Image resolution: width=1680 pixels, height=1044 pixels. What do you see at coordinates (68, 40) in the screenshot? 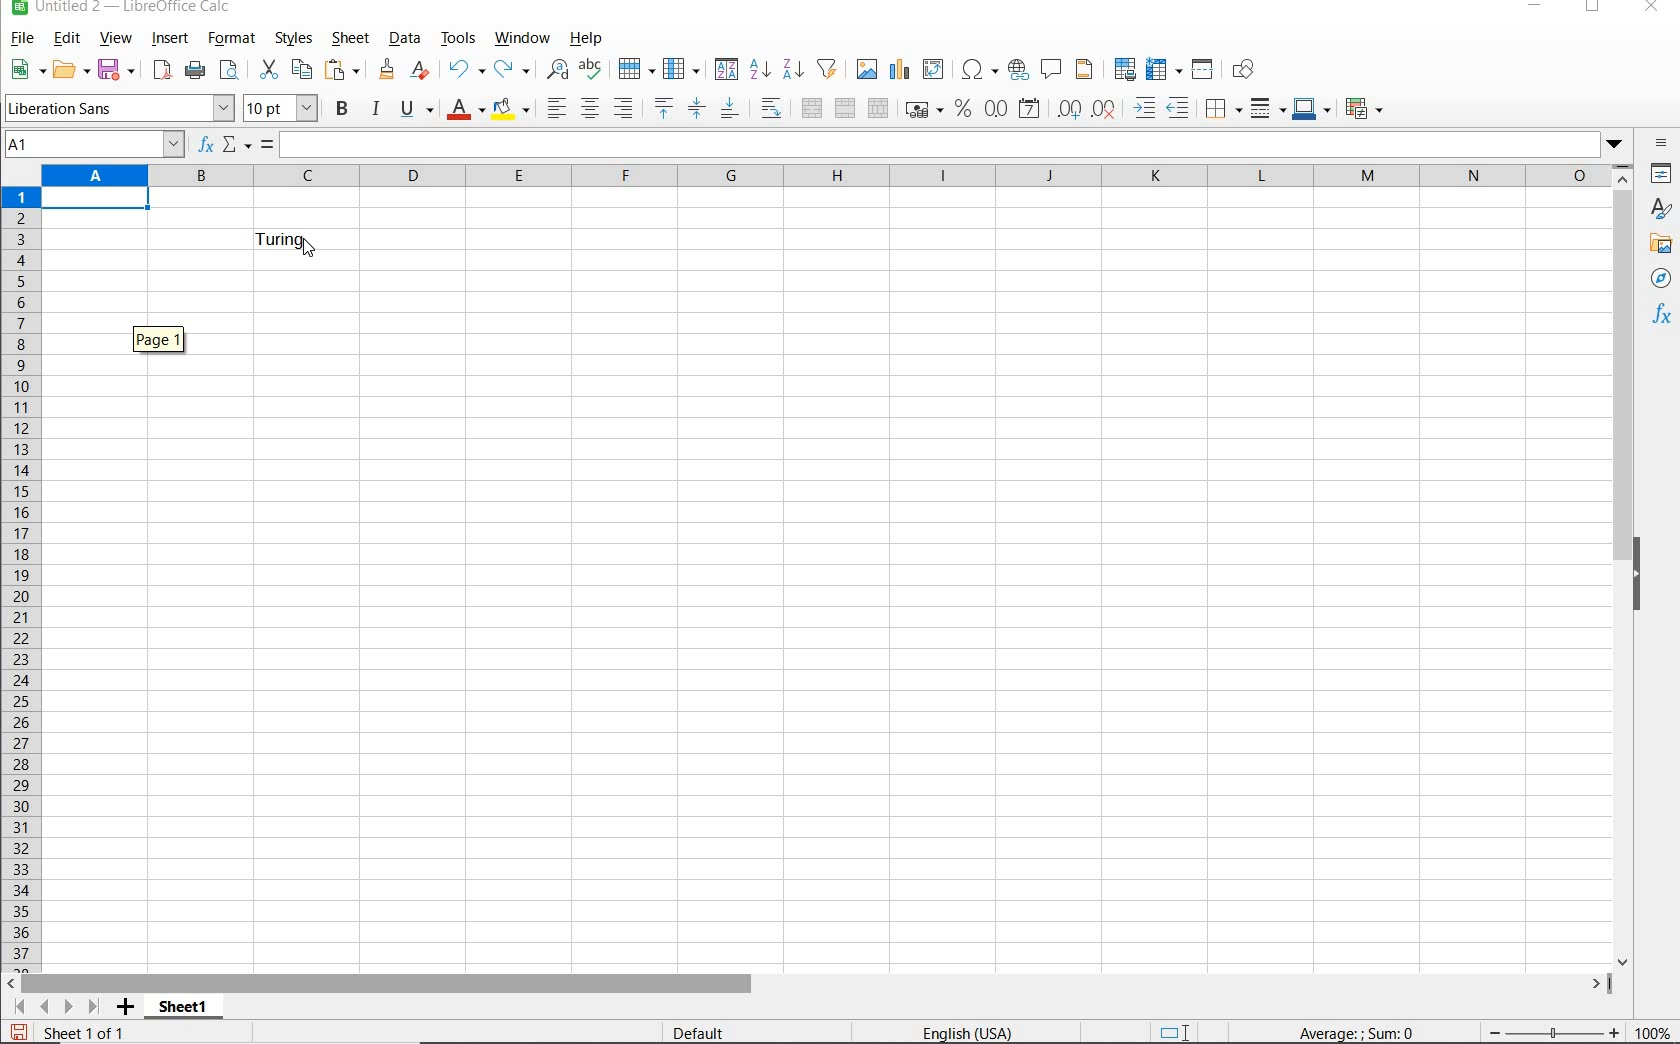
I see `EDIT` at bounding box center [68, 40].